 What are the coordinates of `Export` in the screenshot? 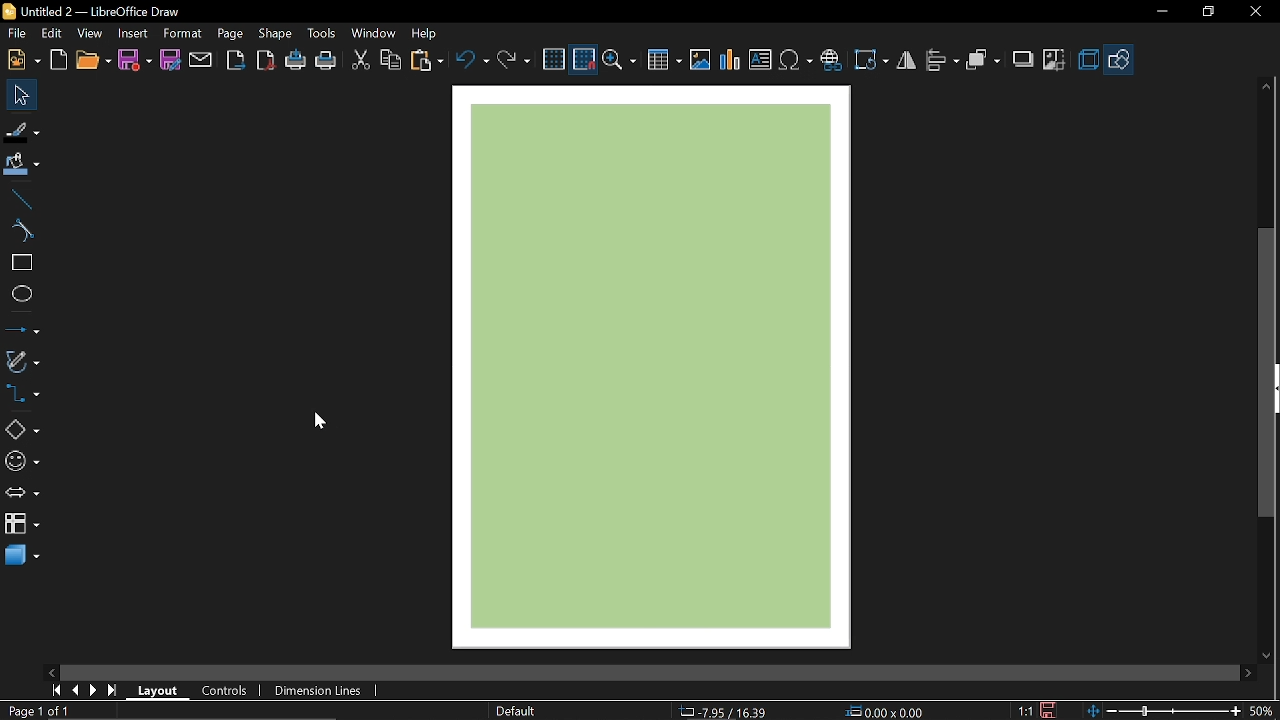 It's located at (238, 60).